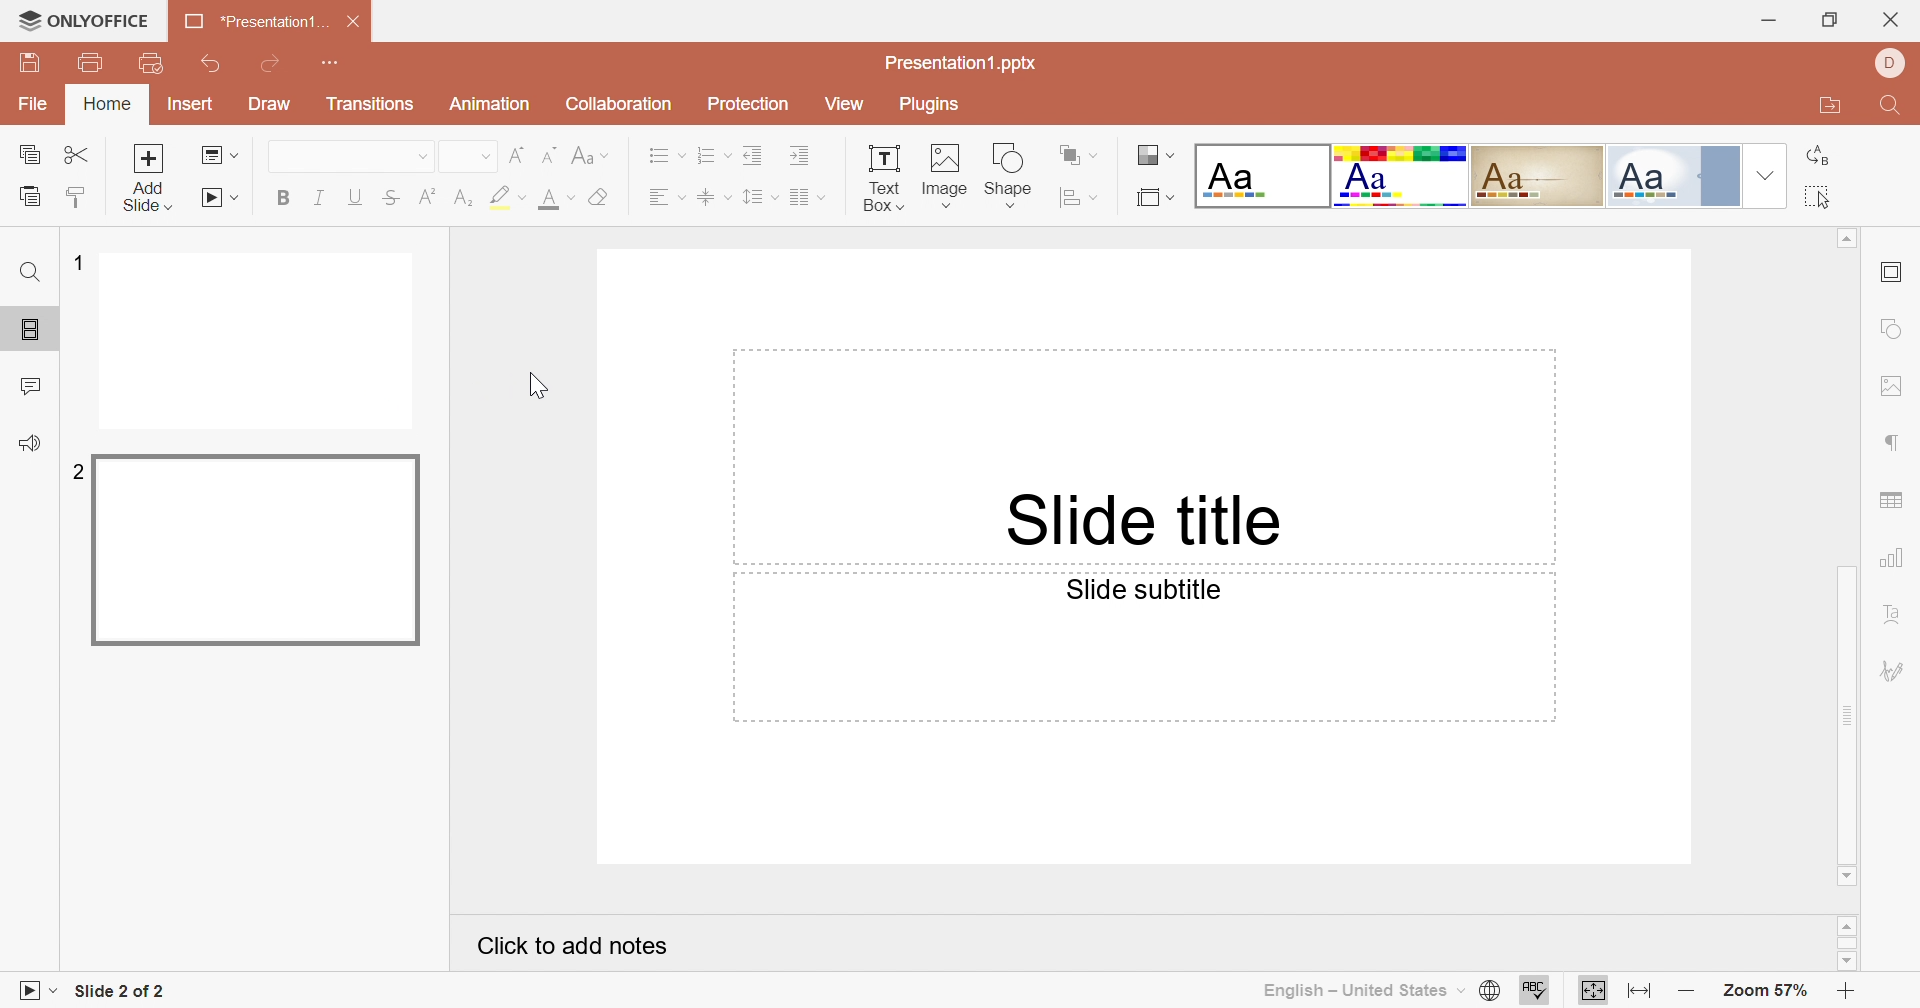 The width and height of the screenshot is (1920, 1008). Describe the element at coordinates (1891, 328) in the screenshot. I see `Shape settings` at that location.